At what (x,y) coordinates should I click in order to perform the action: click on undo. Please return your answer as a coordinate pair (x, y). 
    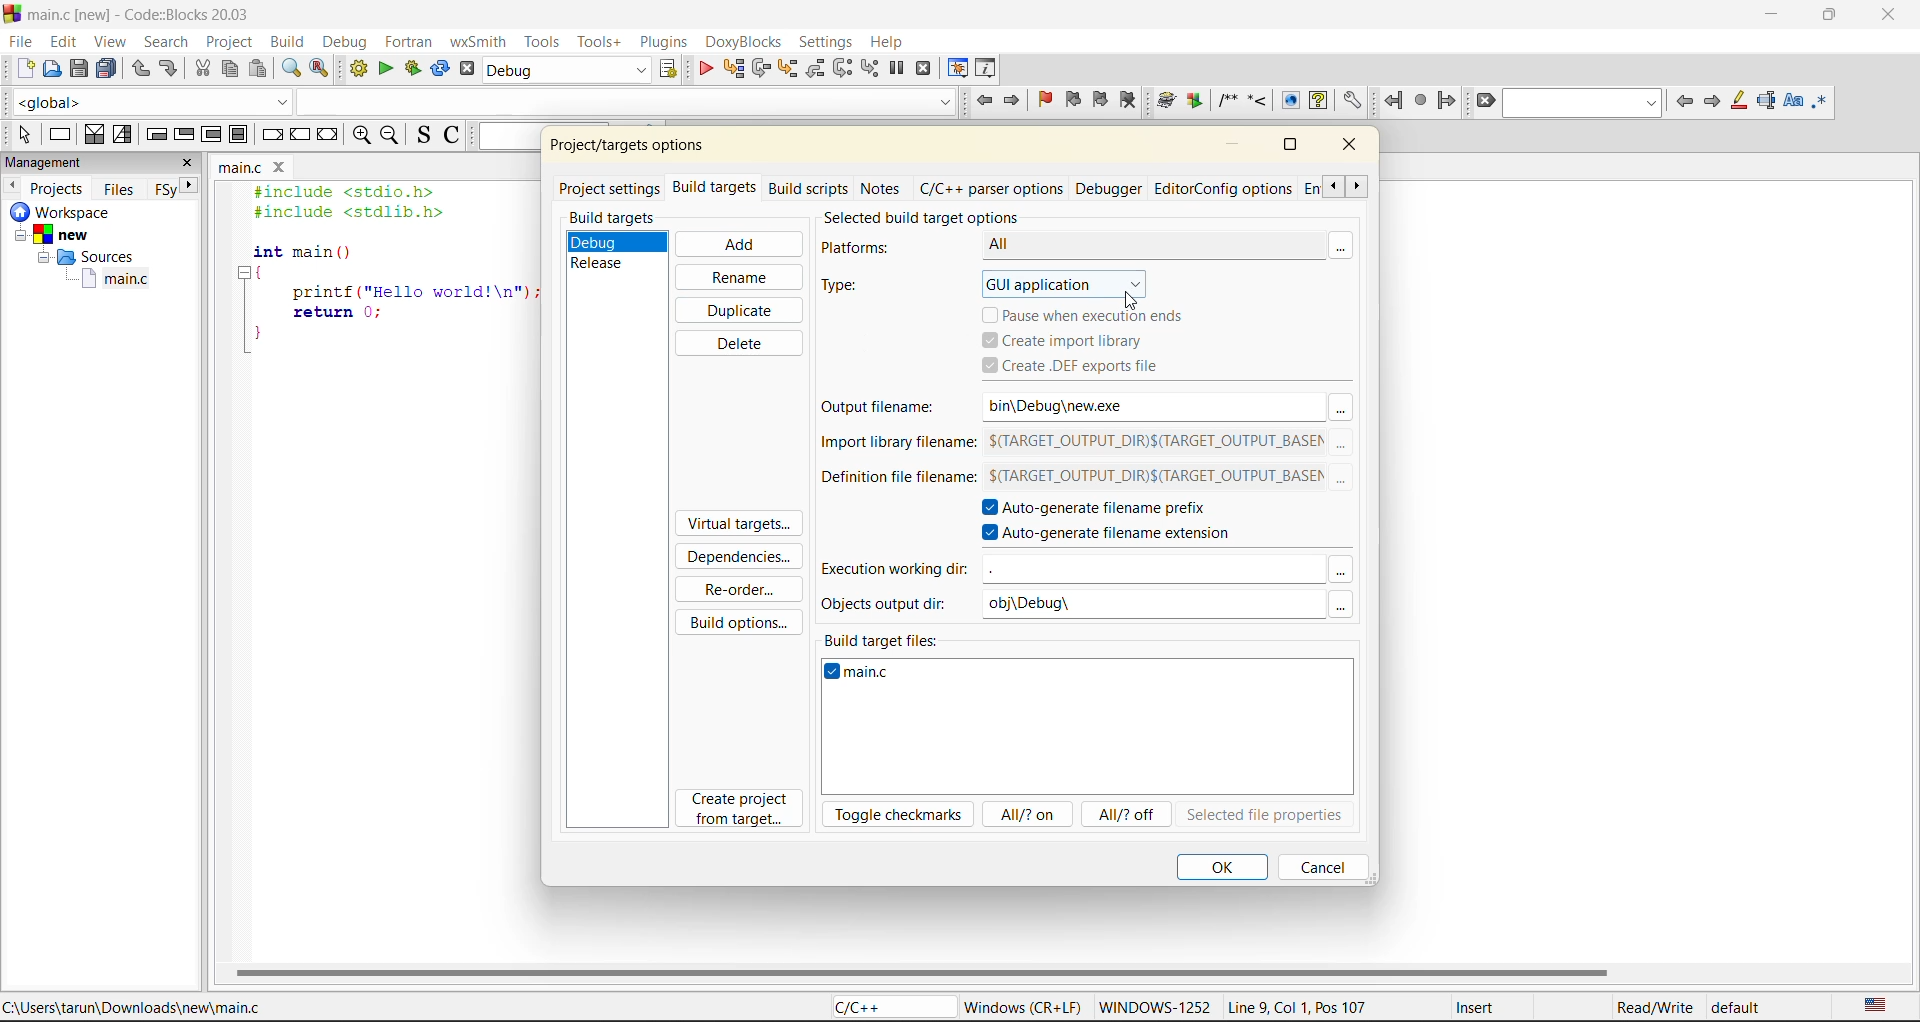
    Looking at the image, I should click on (138, 69).